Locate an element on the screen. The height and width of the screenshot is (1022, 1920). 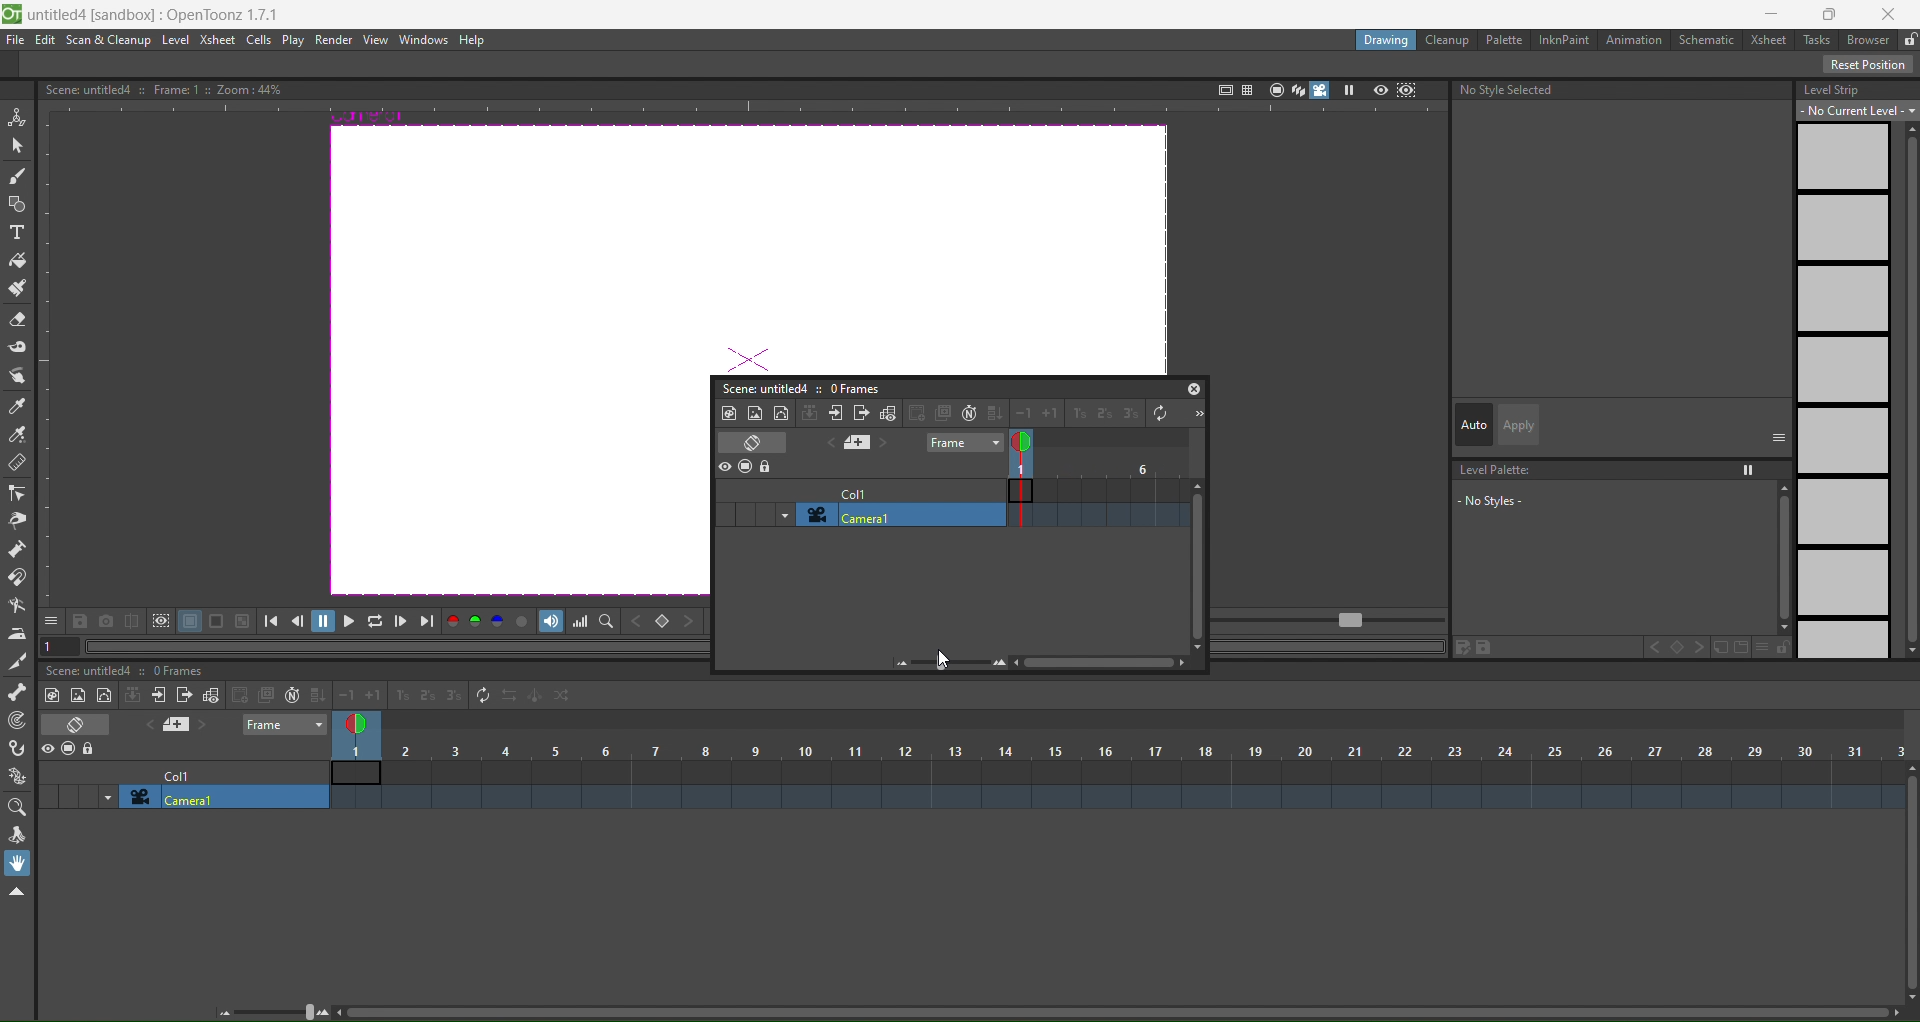
new vector level is located at coordinates (781, 412).